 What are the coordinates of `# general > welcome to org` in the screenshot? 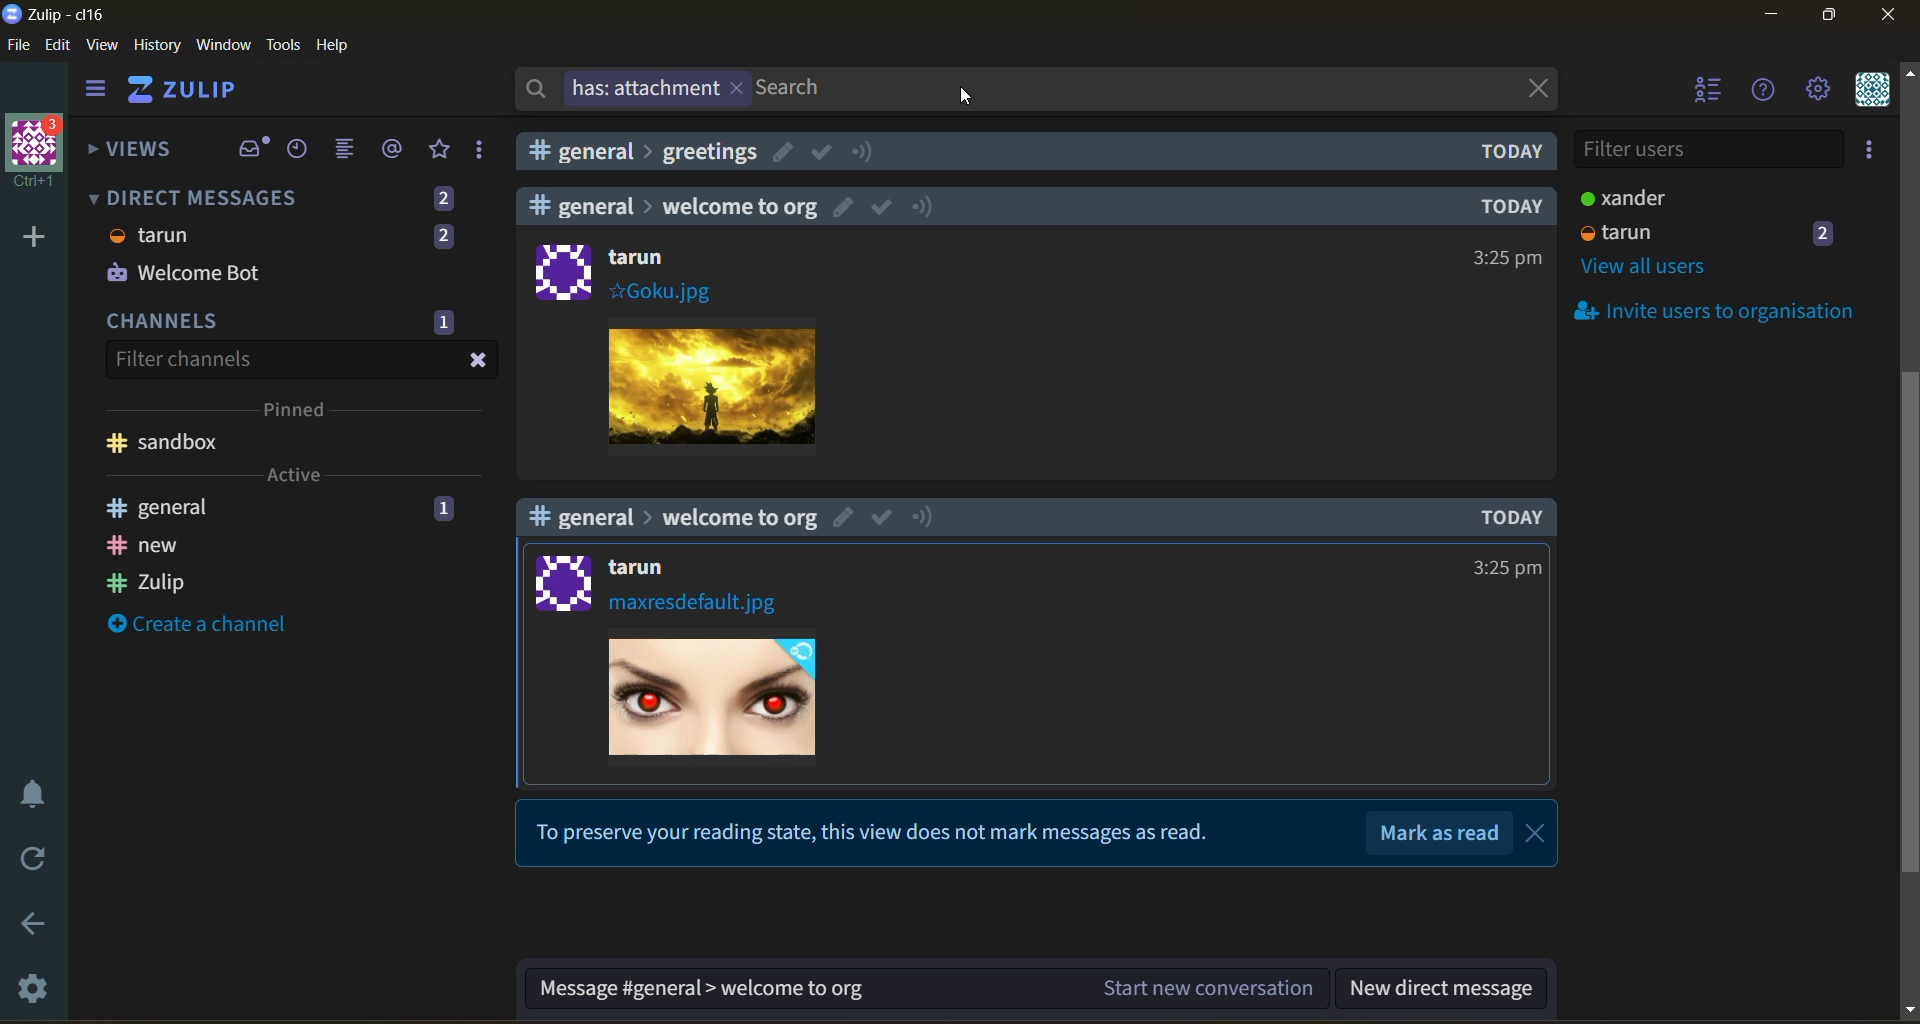 It's located at (671, 516).